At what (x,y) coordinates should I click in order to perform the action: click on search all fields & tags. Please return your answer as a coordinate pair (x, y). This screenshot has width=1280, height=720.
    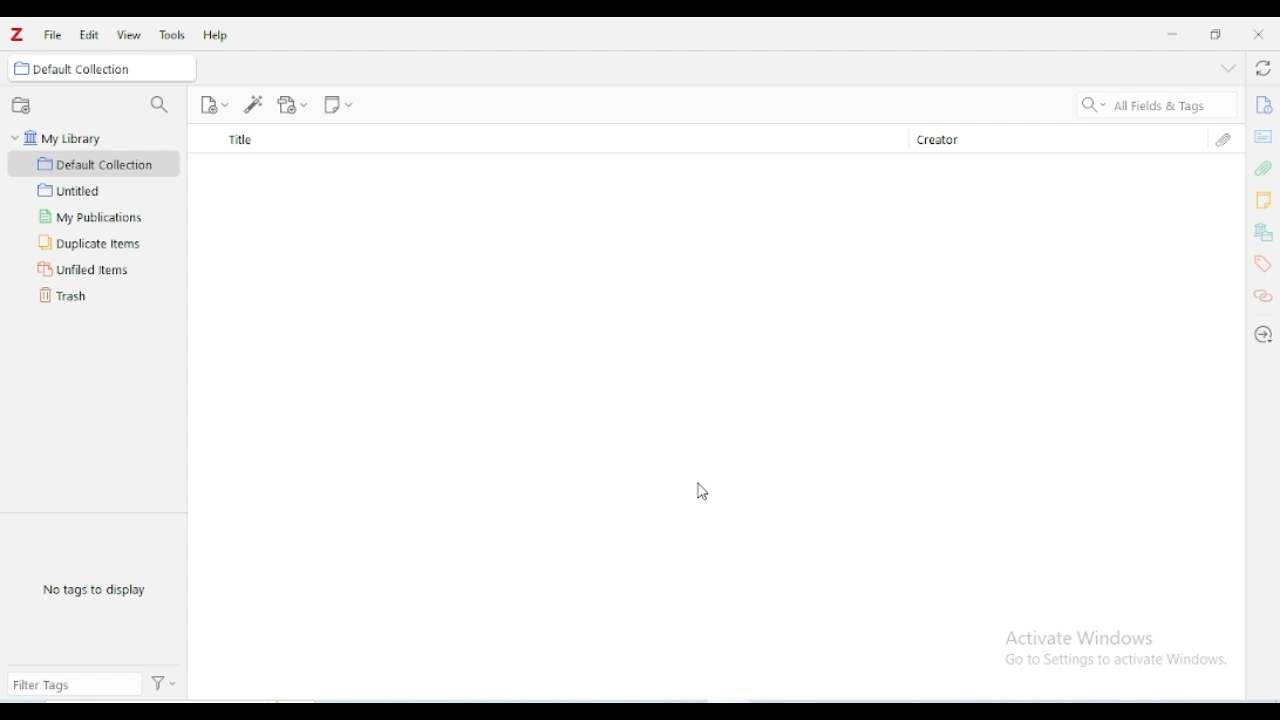
    Looking at the image, I should click on (1154, 106).